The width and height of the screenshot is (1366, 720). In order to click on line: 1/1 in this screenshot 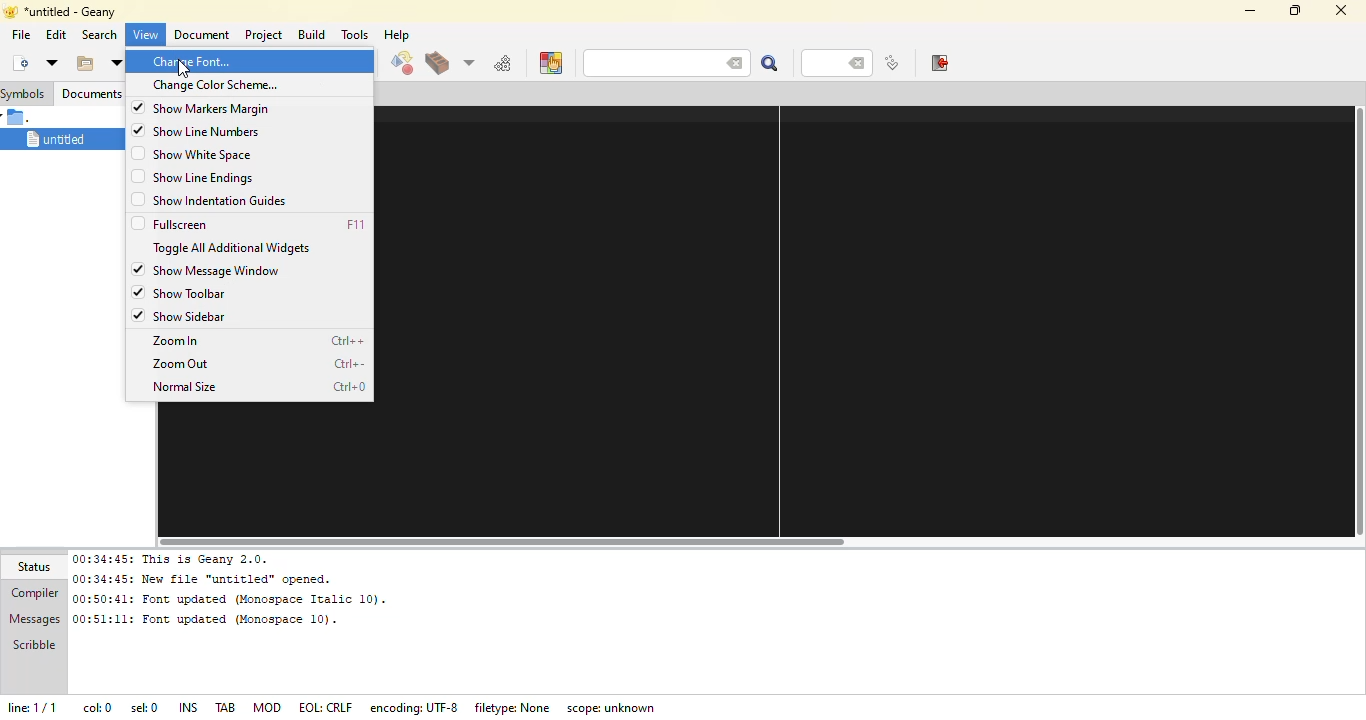, I will do `click(37, 706)`.